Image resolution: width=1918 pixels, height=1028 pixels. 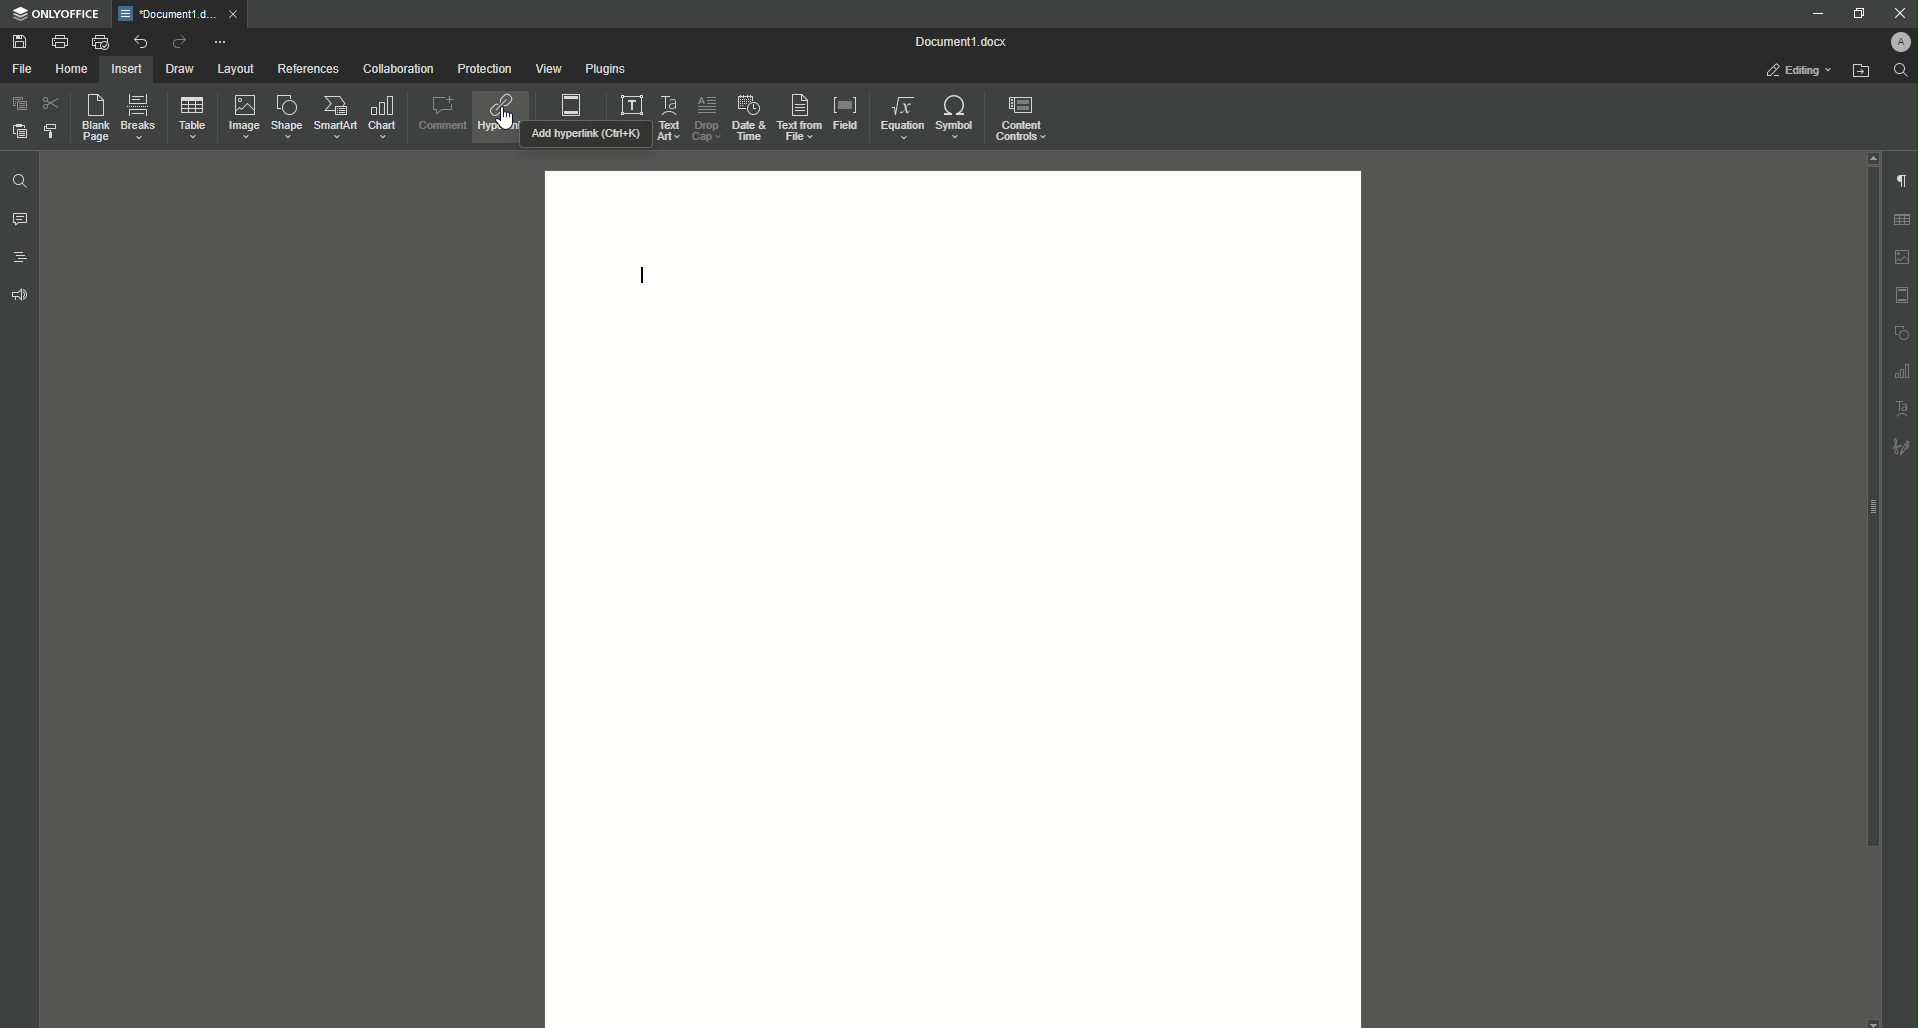 What do you see at coordinates (639, 277) in the screenshot?
I see `Text Line` at bounding box center [639, 277].